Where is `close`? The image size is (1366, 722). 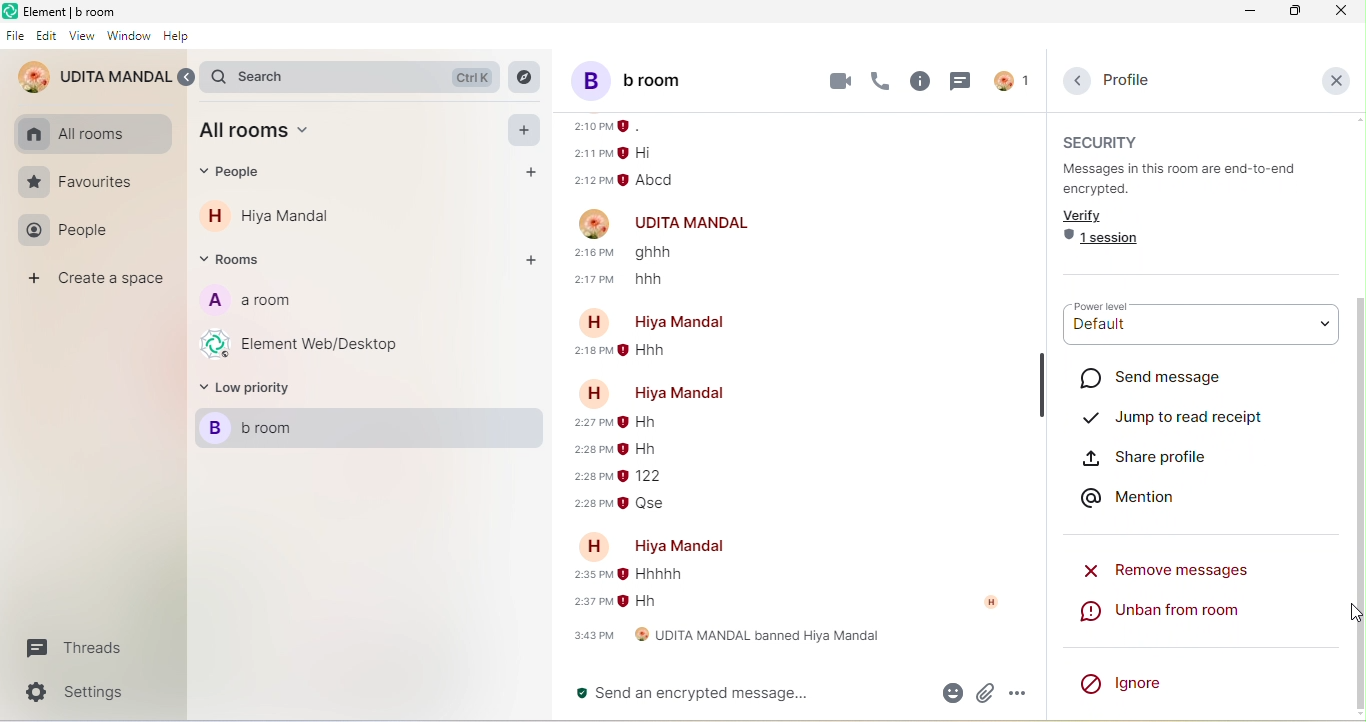
close is located at coordinates (1336, 79).